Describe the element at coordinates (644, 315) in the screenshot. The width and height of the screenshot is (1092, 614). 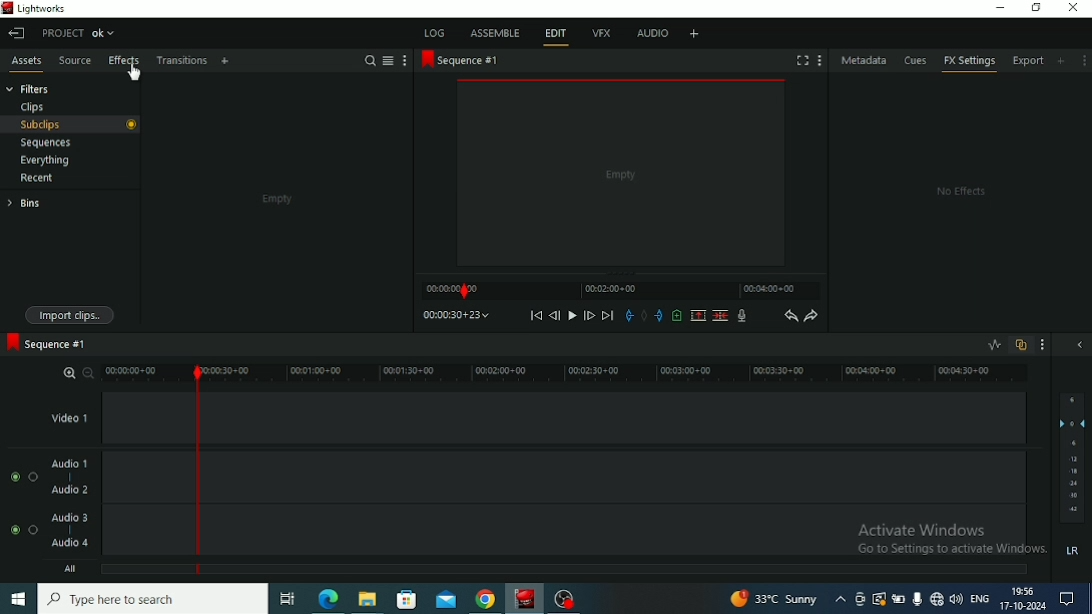
I see `Clear all Marks` at that location.